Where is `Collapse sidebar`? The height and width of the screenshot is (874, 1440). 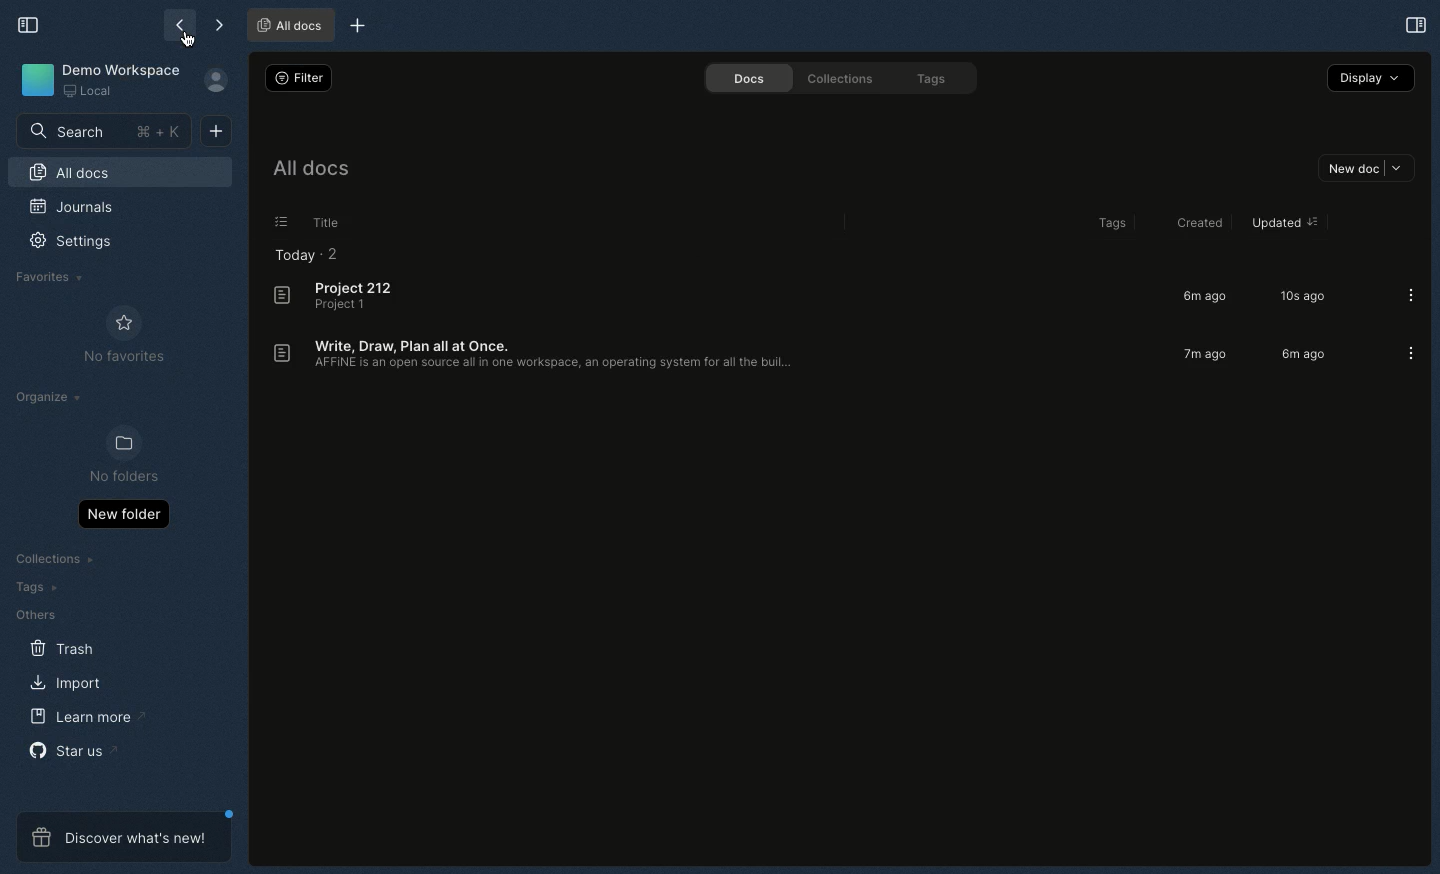 Collapse sidebar is located at coordinates (33, 25).